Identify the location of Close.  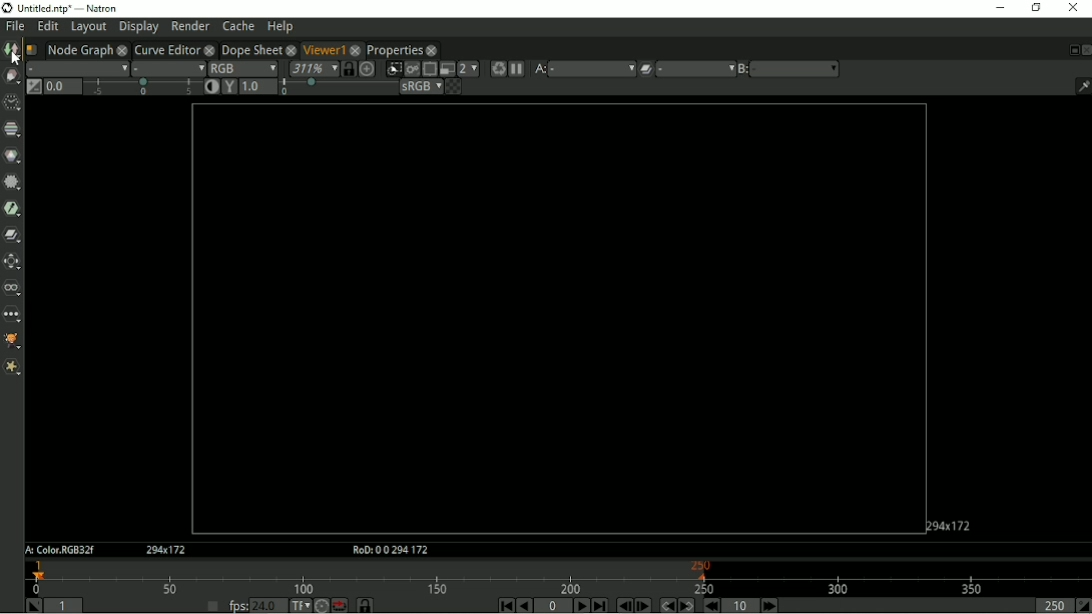
(1073, 9).